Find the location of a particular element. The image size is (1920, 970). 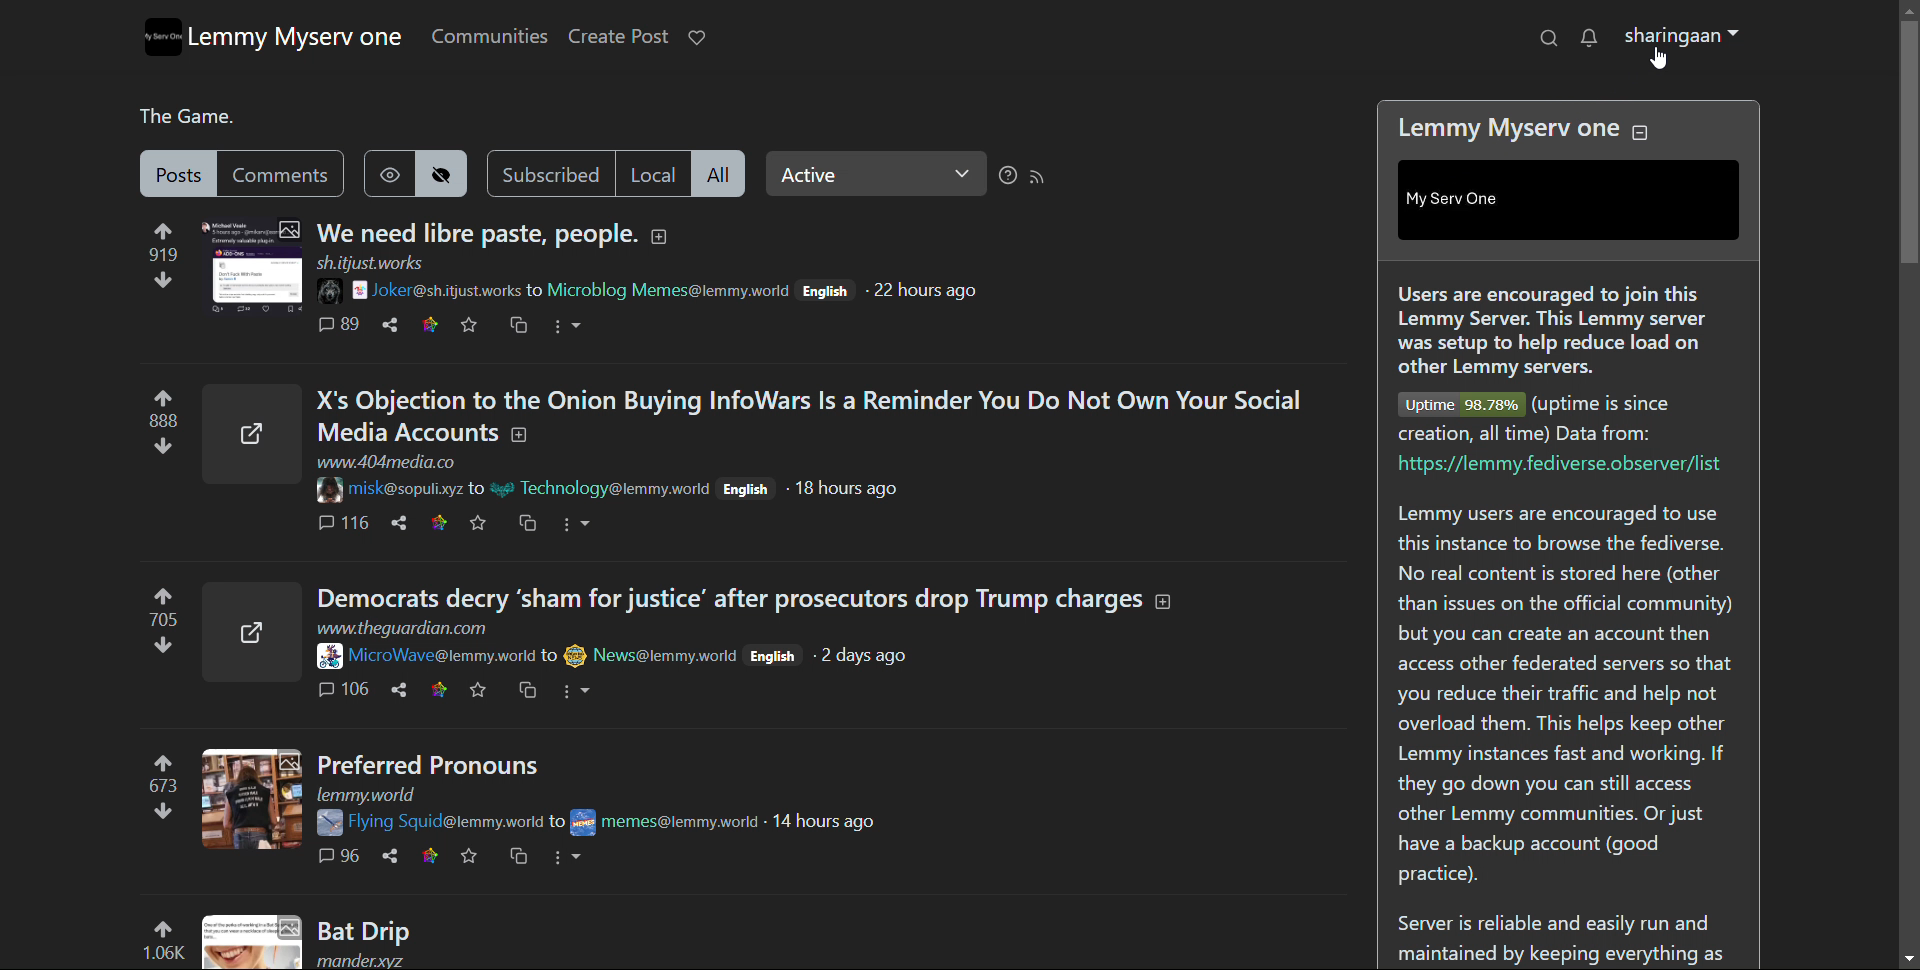

705 is located at coordinates (164, 620).